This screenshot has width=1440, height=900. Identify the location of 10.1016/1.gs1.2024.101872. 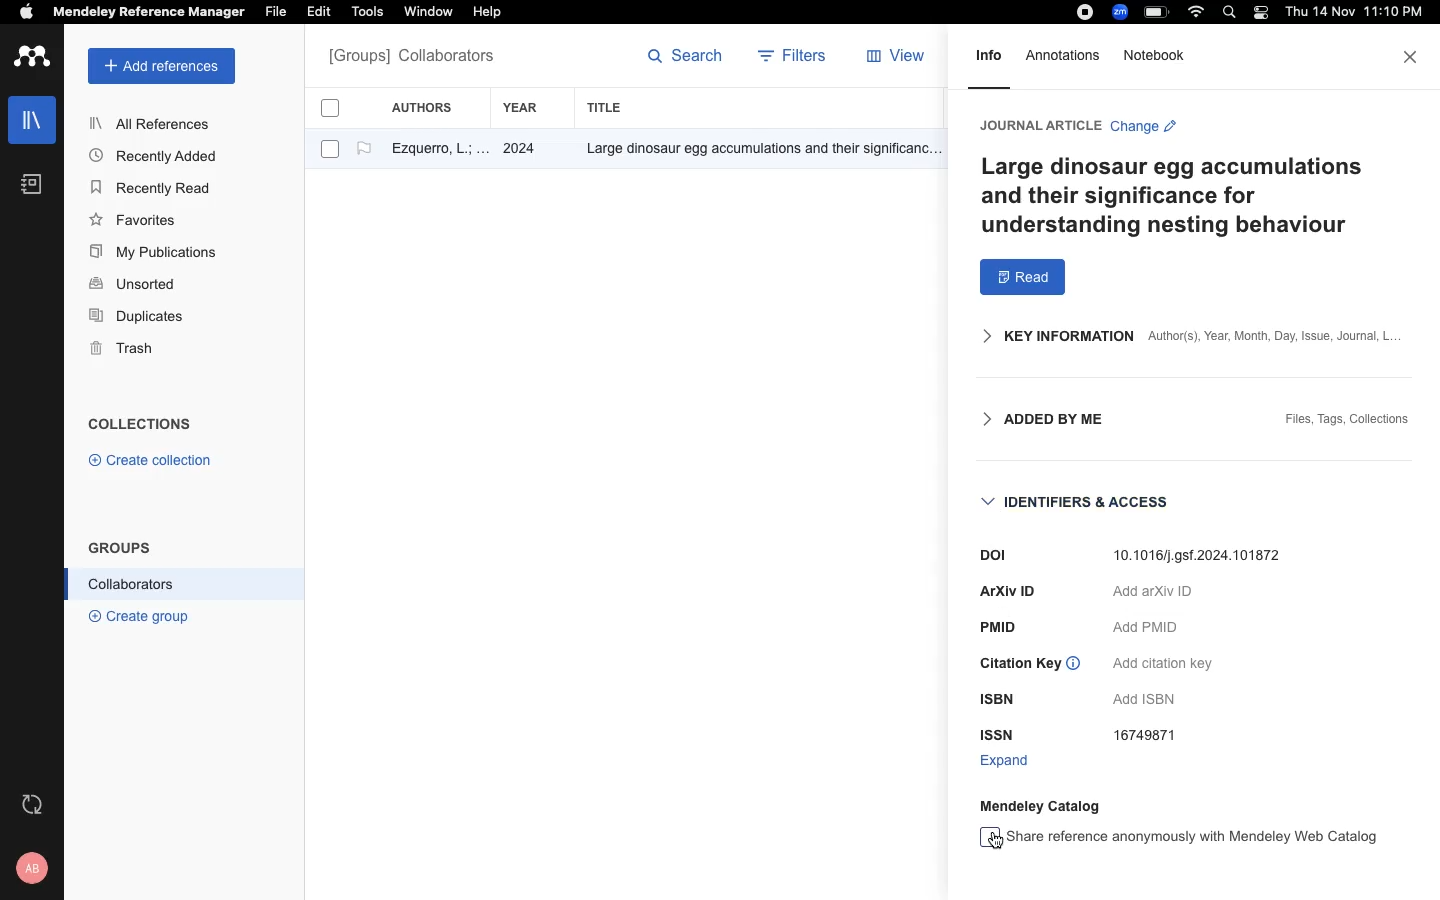
(1204, 555).